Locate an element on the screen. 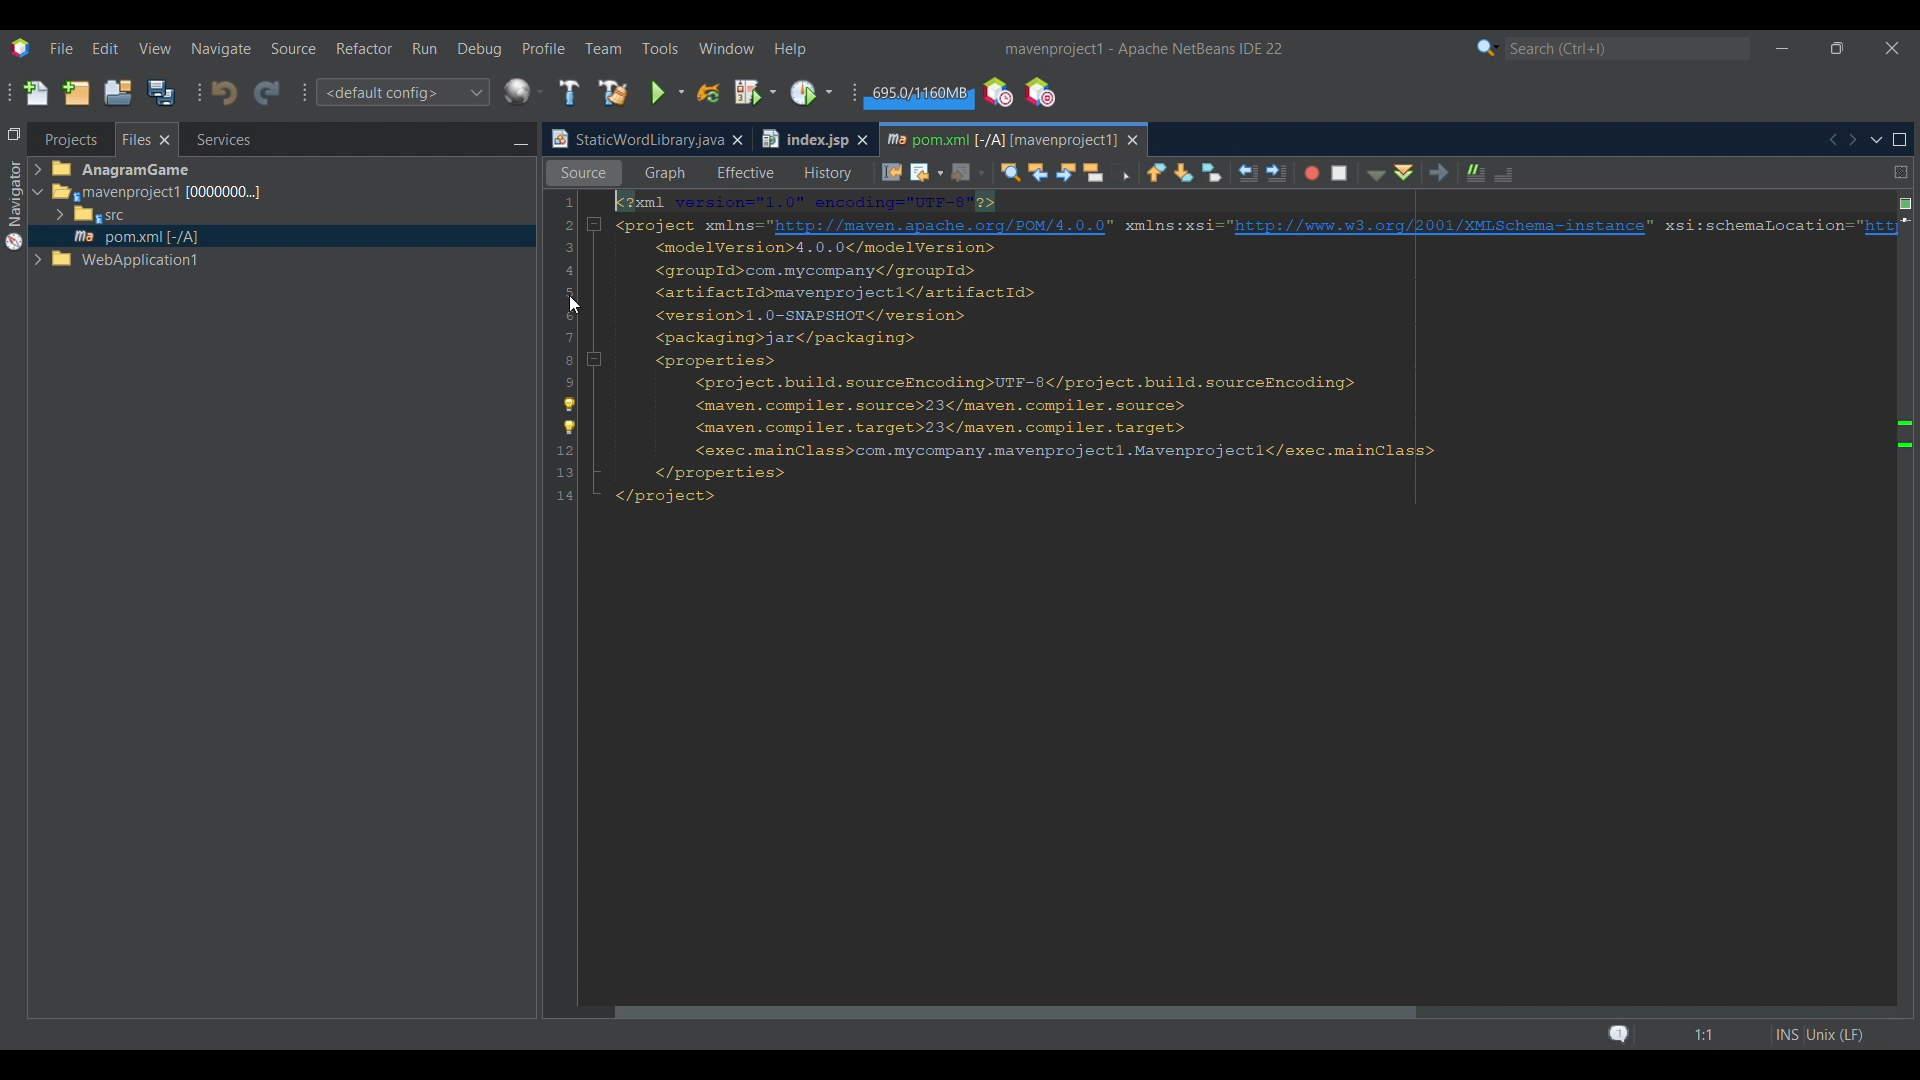 This screenshot has width=1920, height=1080. Code in current tab is located at coordinates (1222, 351).